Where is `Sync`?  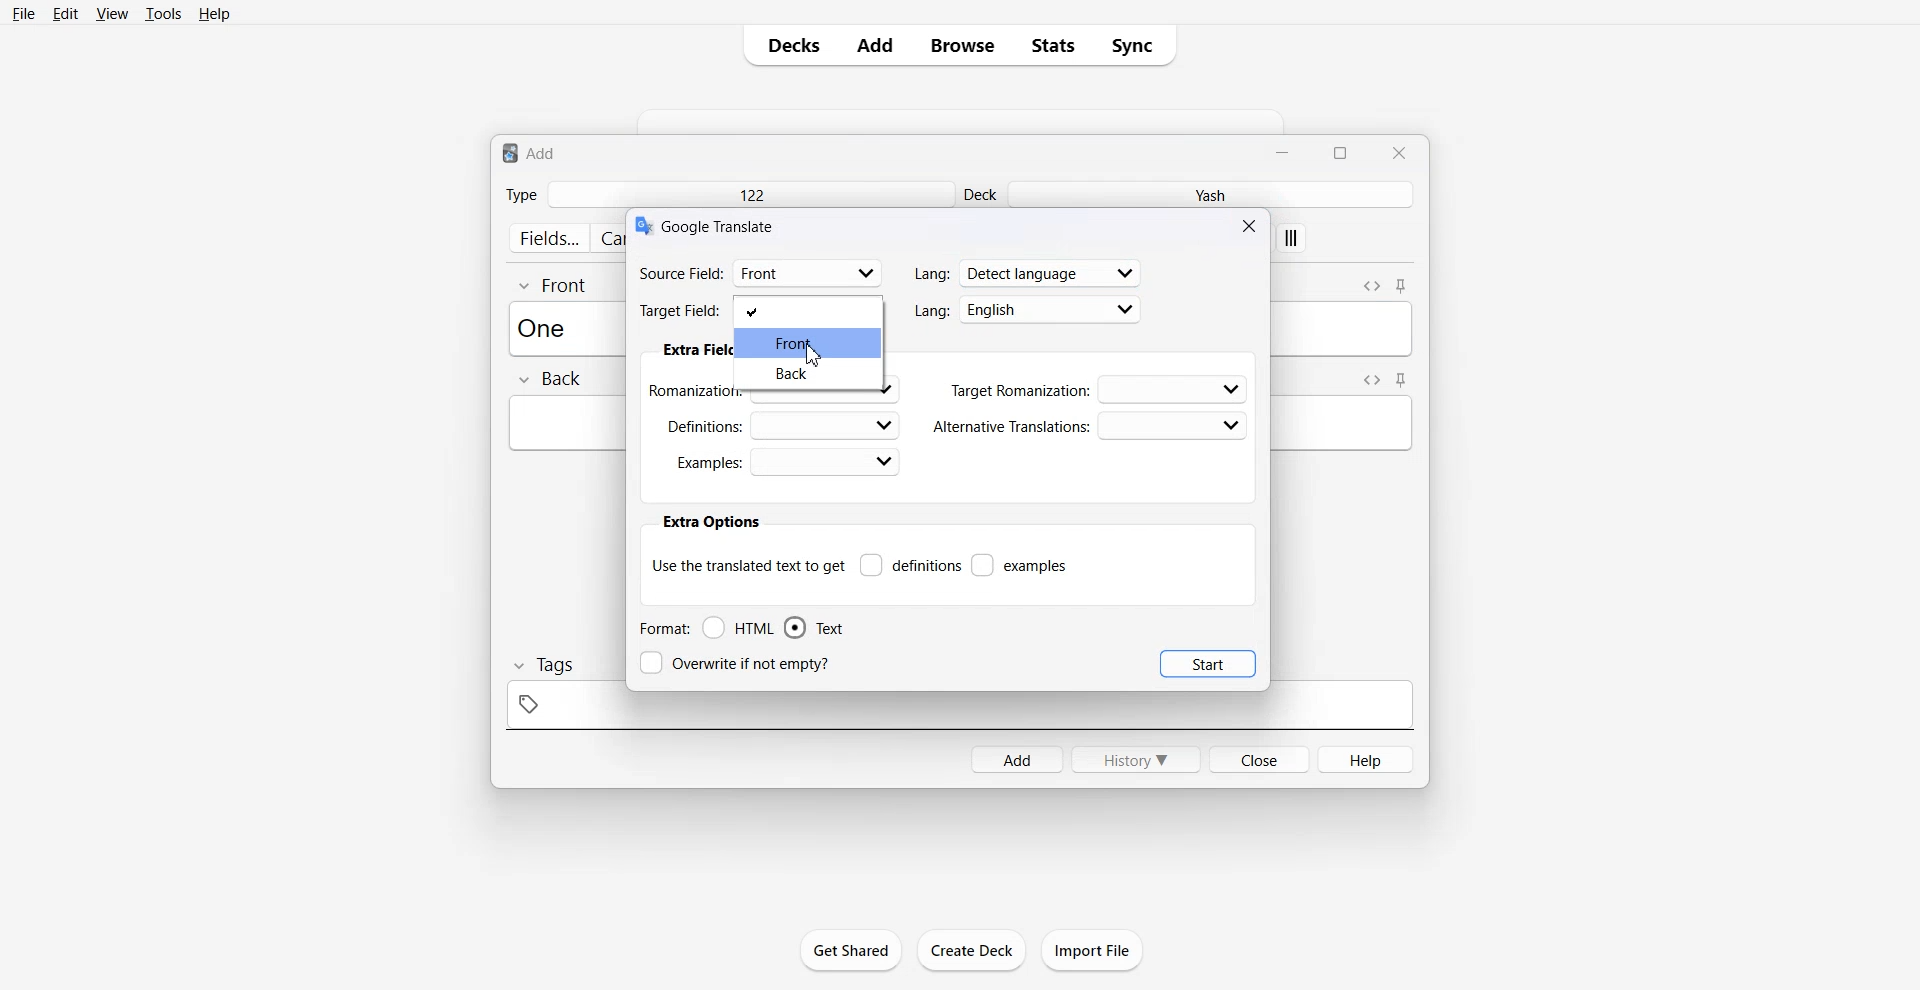 Sync is located at coordinates (1138, 45).